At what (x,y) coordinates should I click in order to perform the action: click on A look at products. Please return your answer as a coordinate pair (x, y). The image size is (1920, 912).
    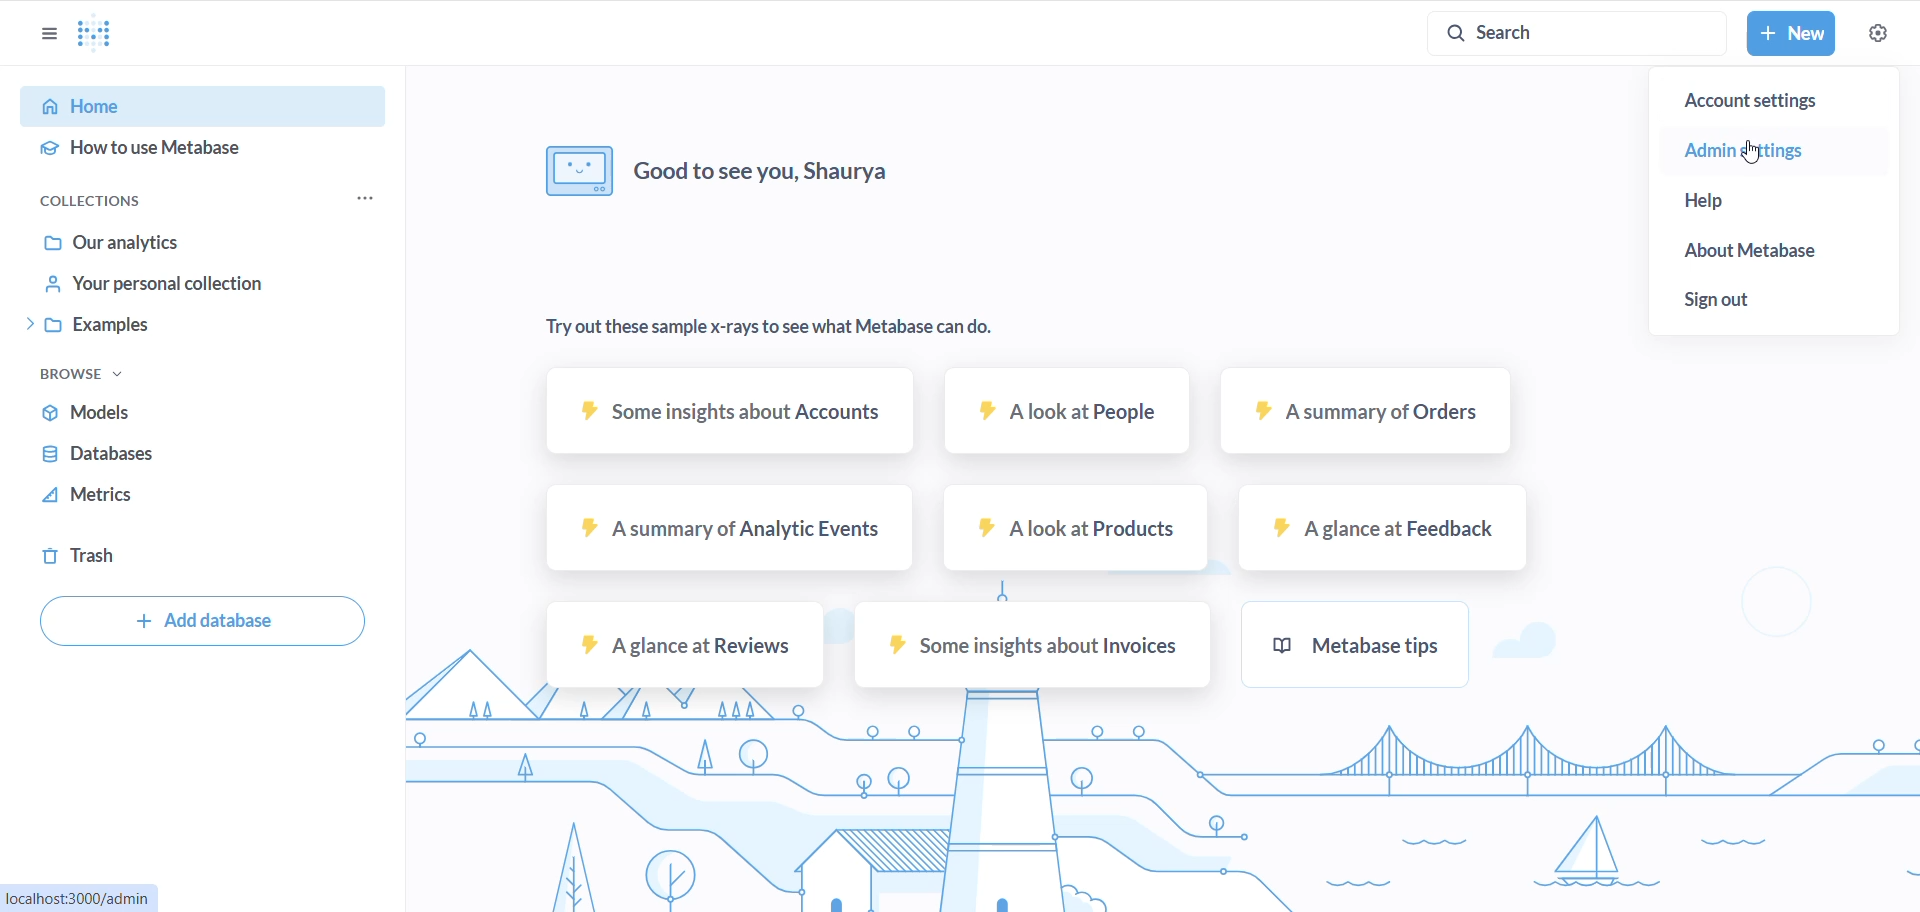
    Looking at the image, I should click on (1076, 529).